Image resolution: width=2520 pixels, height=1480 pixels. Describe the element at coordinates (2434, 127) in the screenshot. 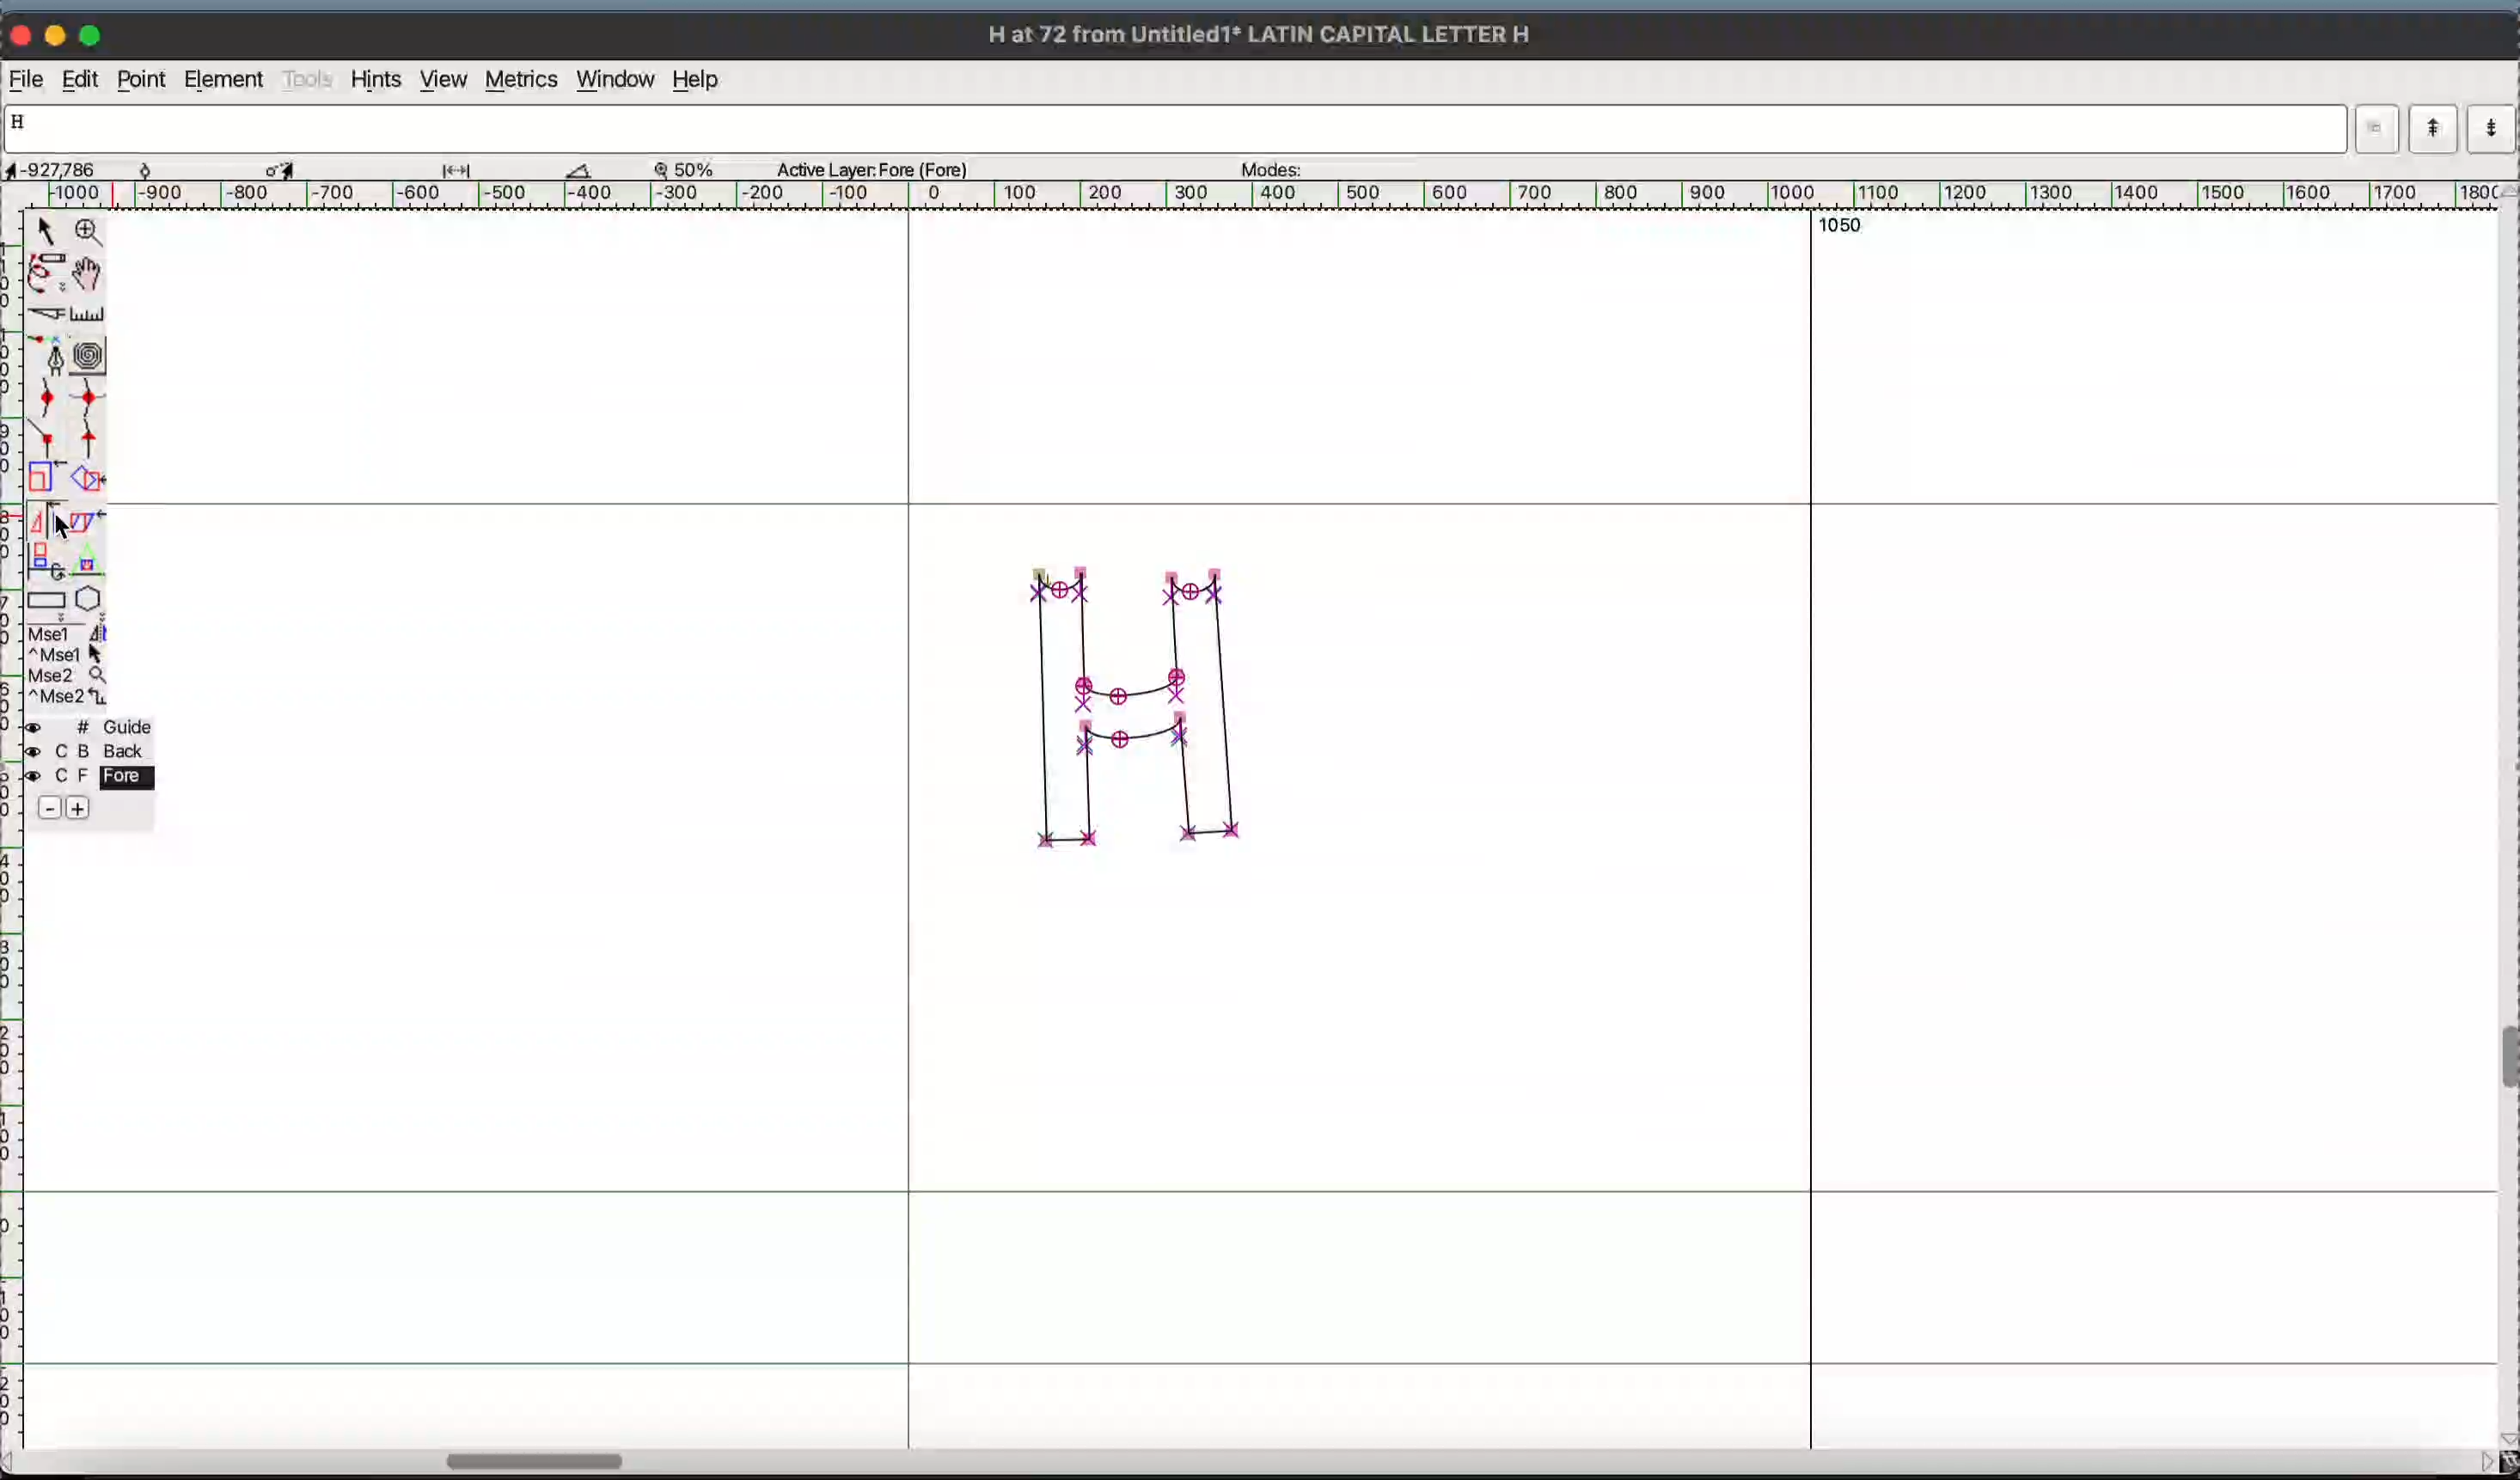

I see `previous word` at that location.